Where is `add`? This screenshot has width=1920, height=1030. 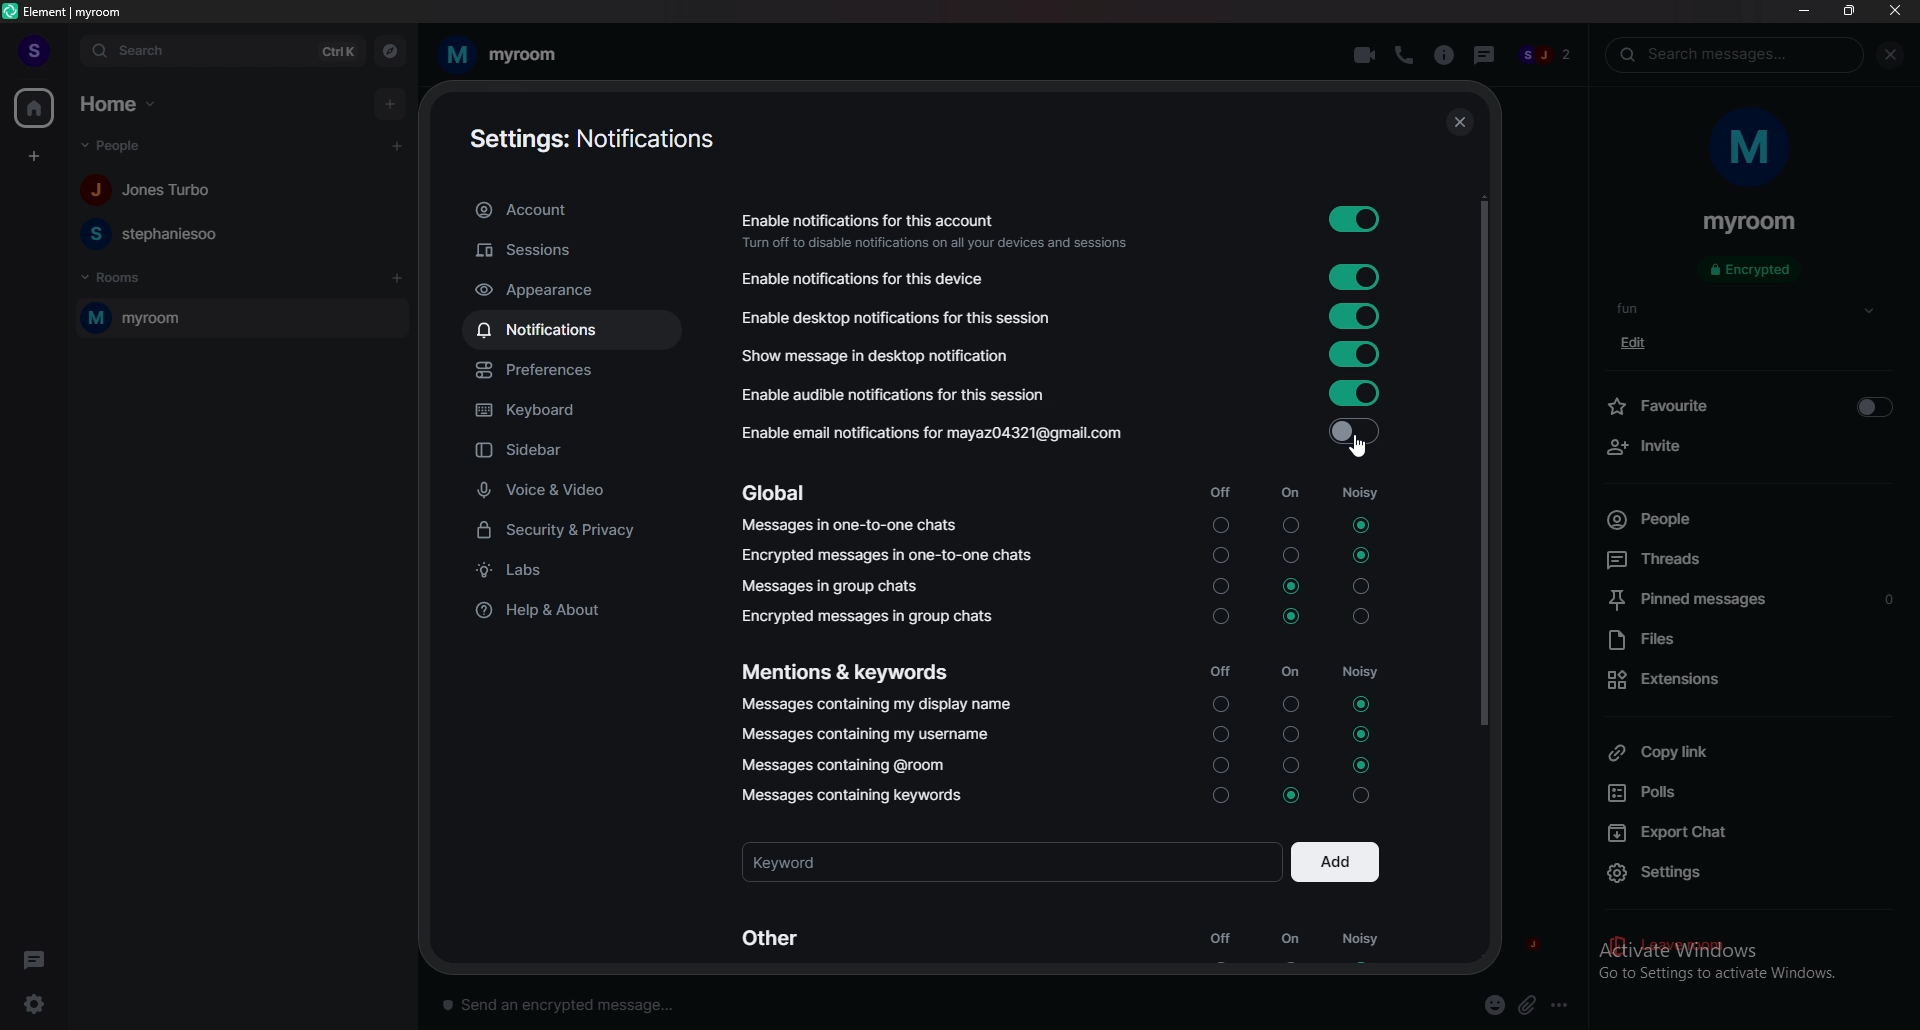 add is located at coordinates (1335, 860).